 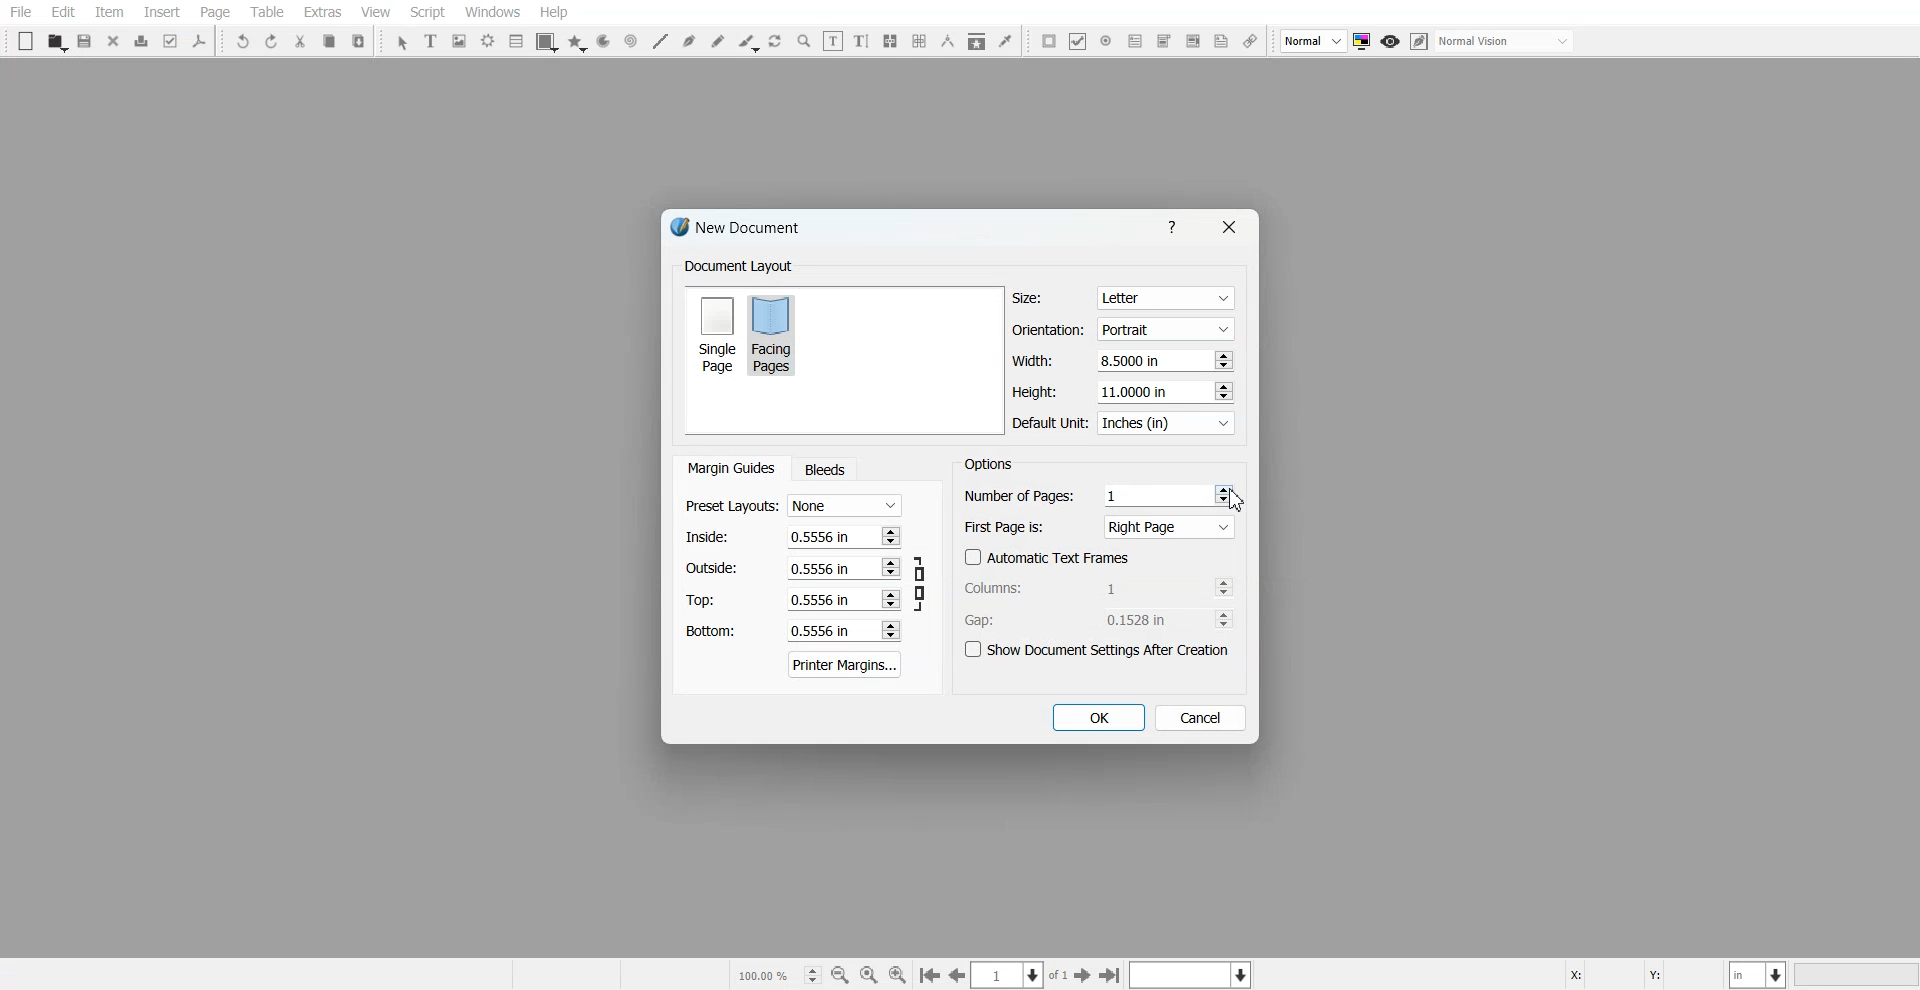 What do you see at coordinates (1193, 974) in the screenshot?
I see `Select the current layer` at bounding box center [1193, 974].